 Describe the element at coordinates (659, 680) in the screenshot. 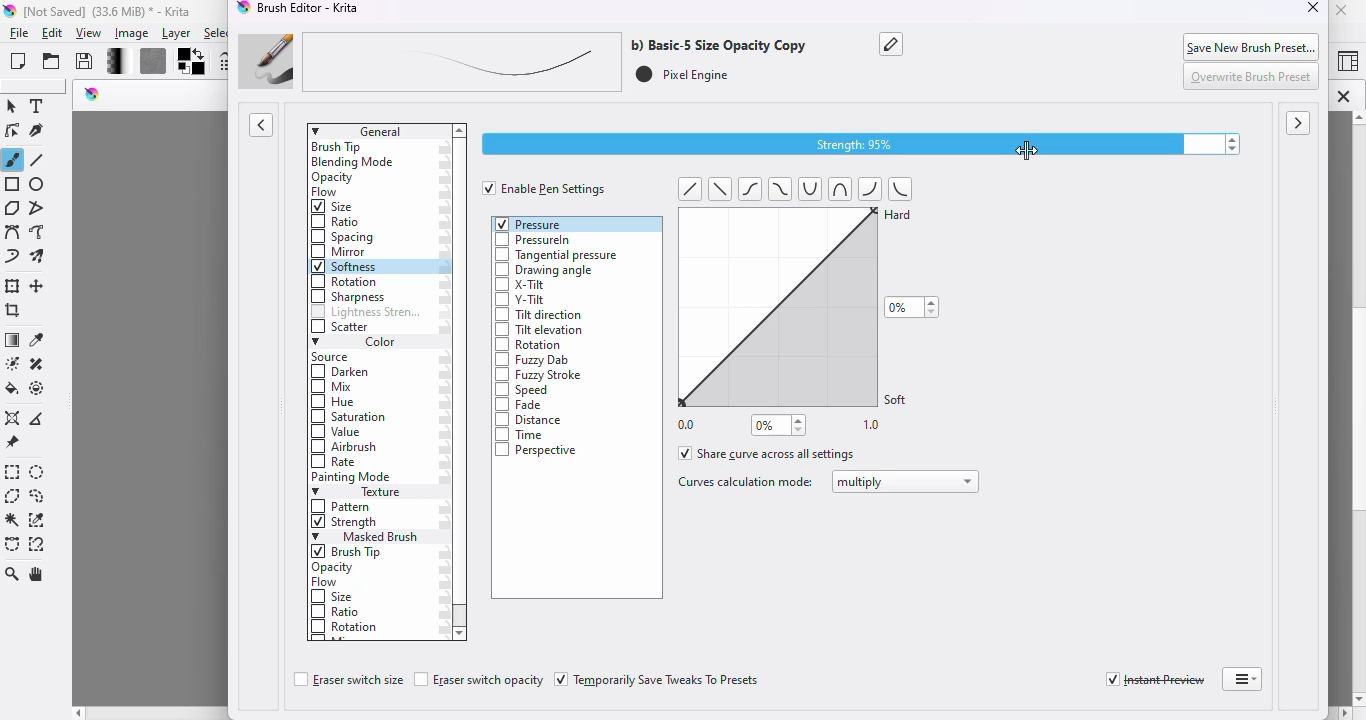

I see `temporarily save tweaks to presets` at that location.